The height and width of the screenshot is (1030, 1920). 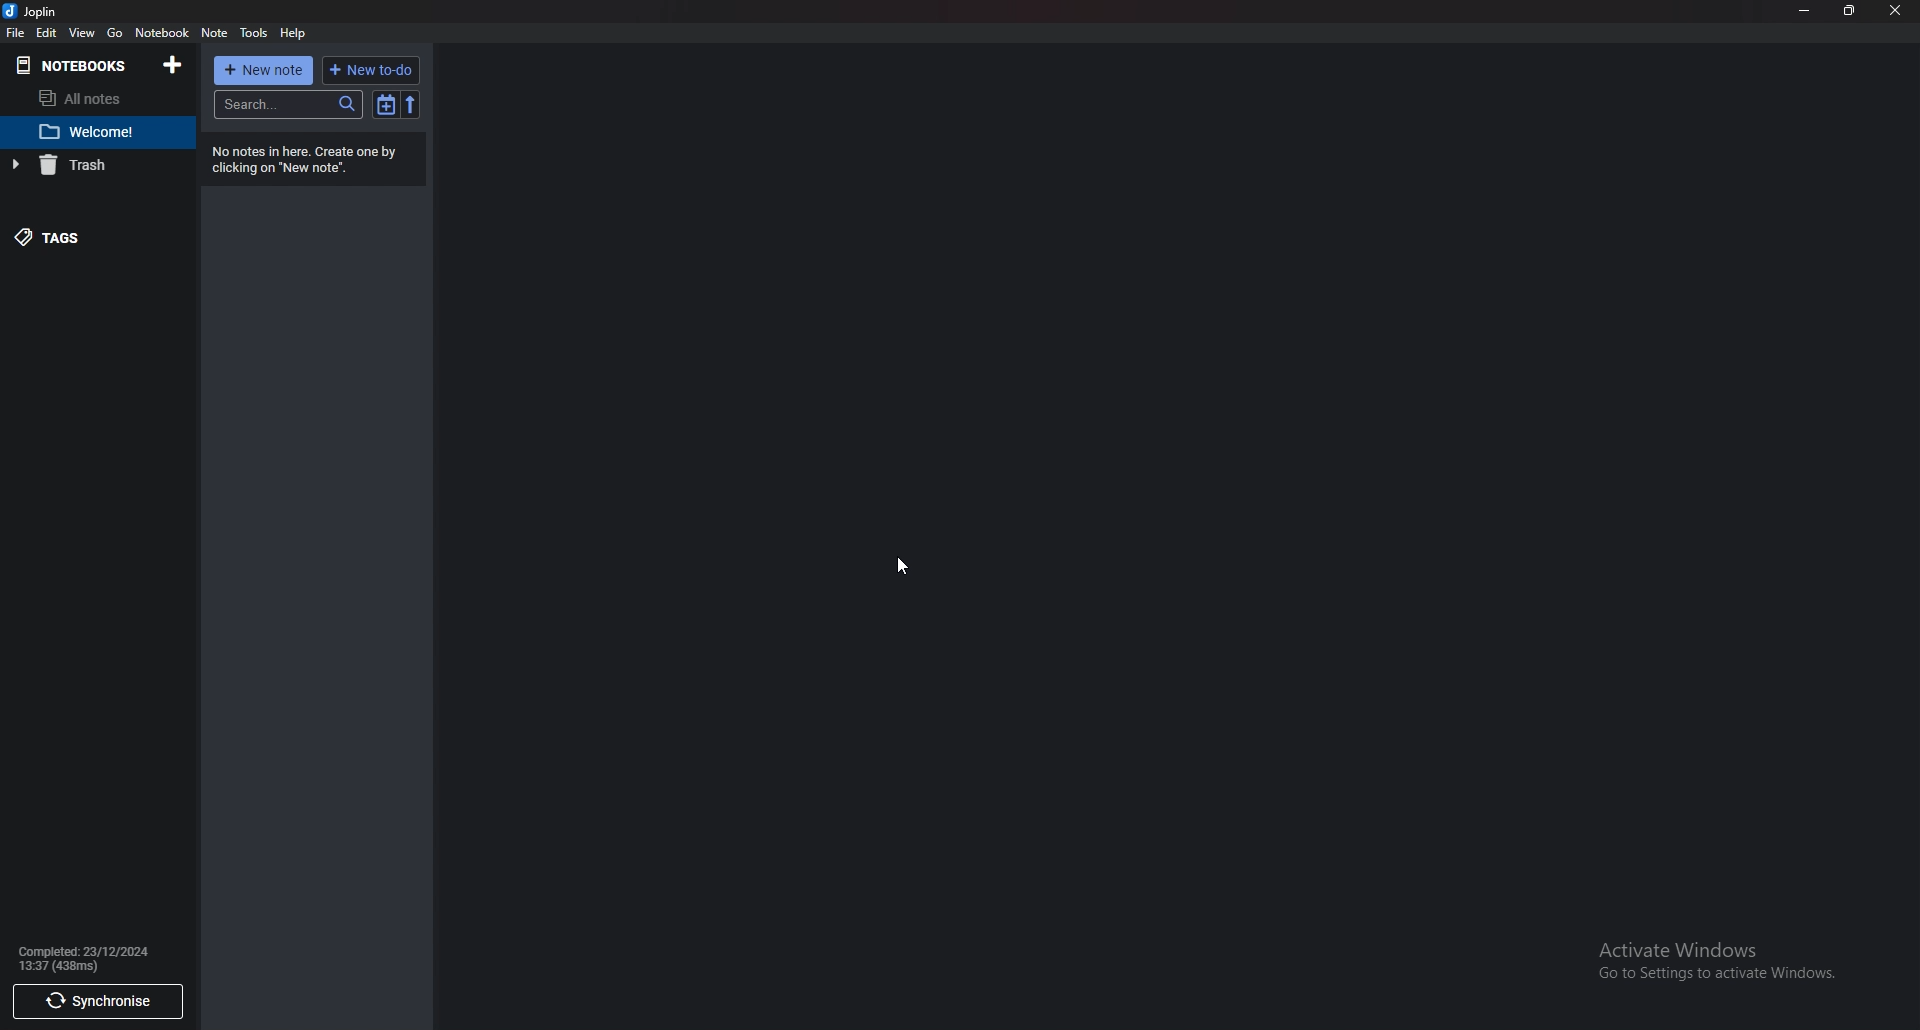 What do you see at coordinates (172, 67) in the screenshot?
I see `Add notebooks` at bounding box center [172, 67].